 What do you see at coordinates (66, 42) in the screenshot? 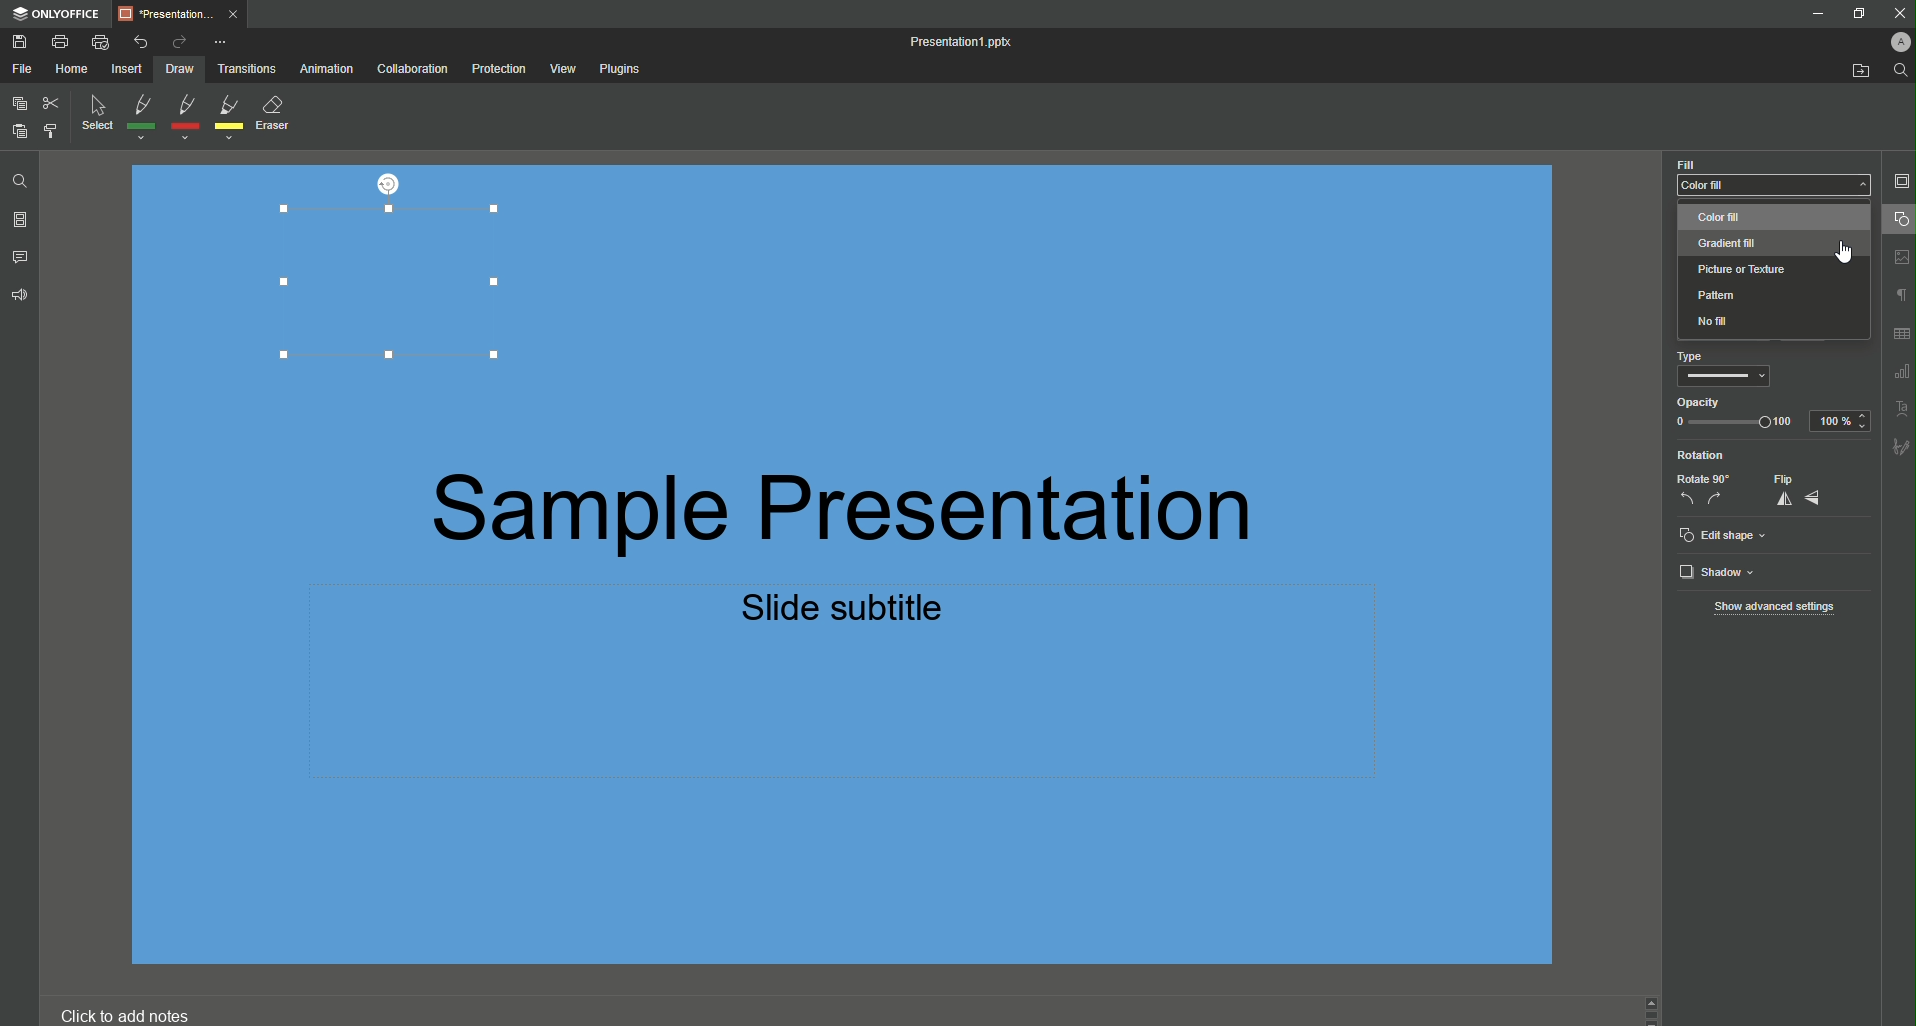
I see `Print` at bounding box center [66, 42].